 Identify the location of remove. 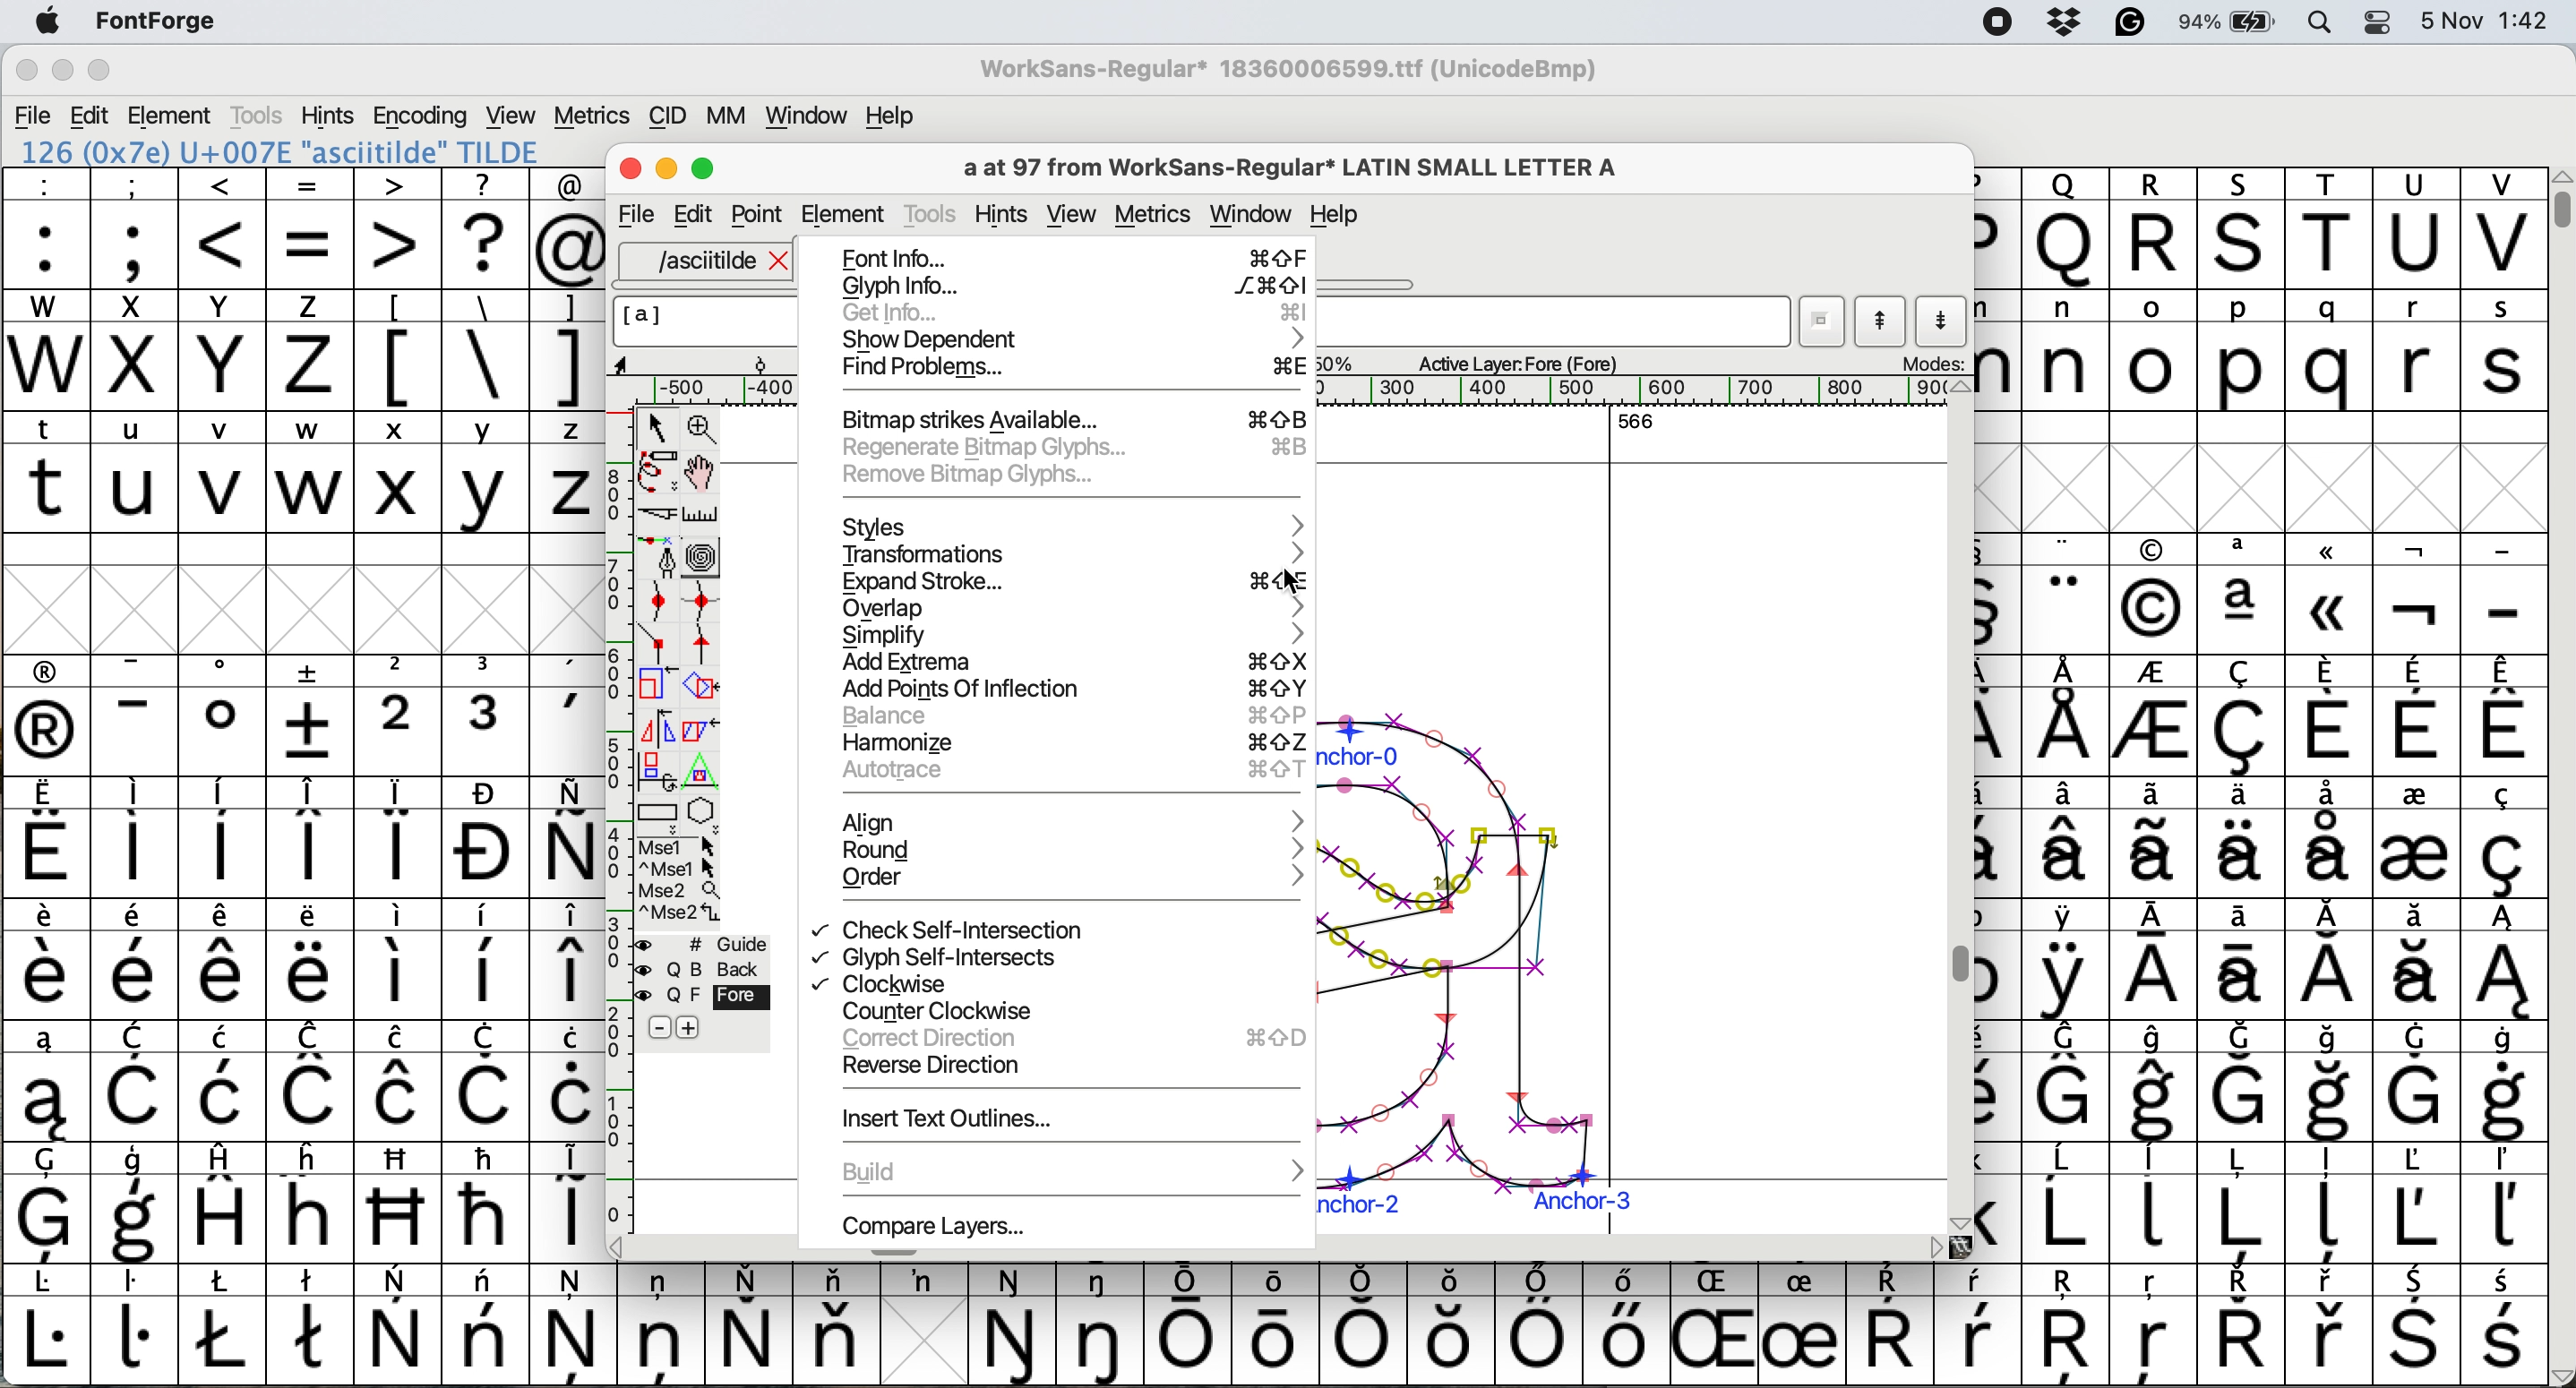
(659, 1029).